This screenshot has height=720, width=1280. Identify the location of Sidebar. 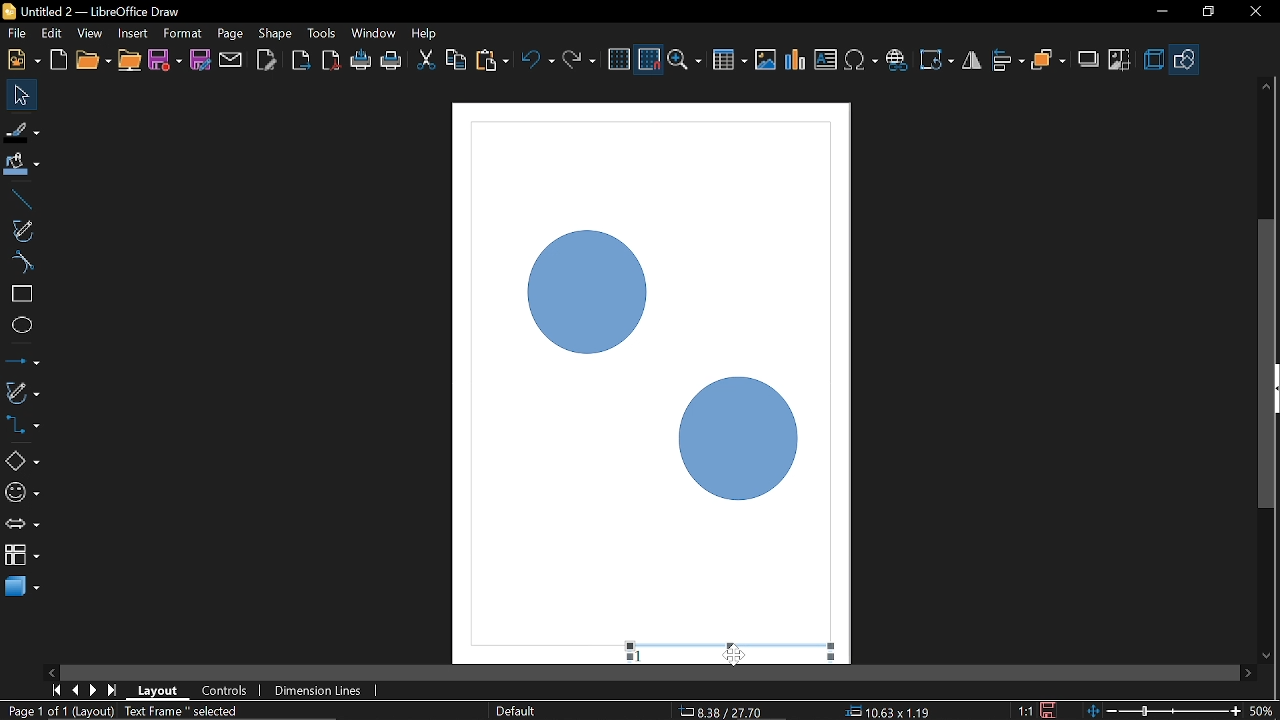
(1272, 389).